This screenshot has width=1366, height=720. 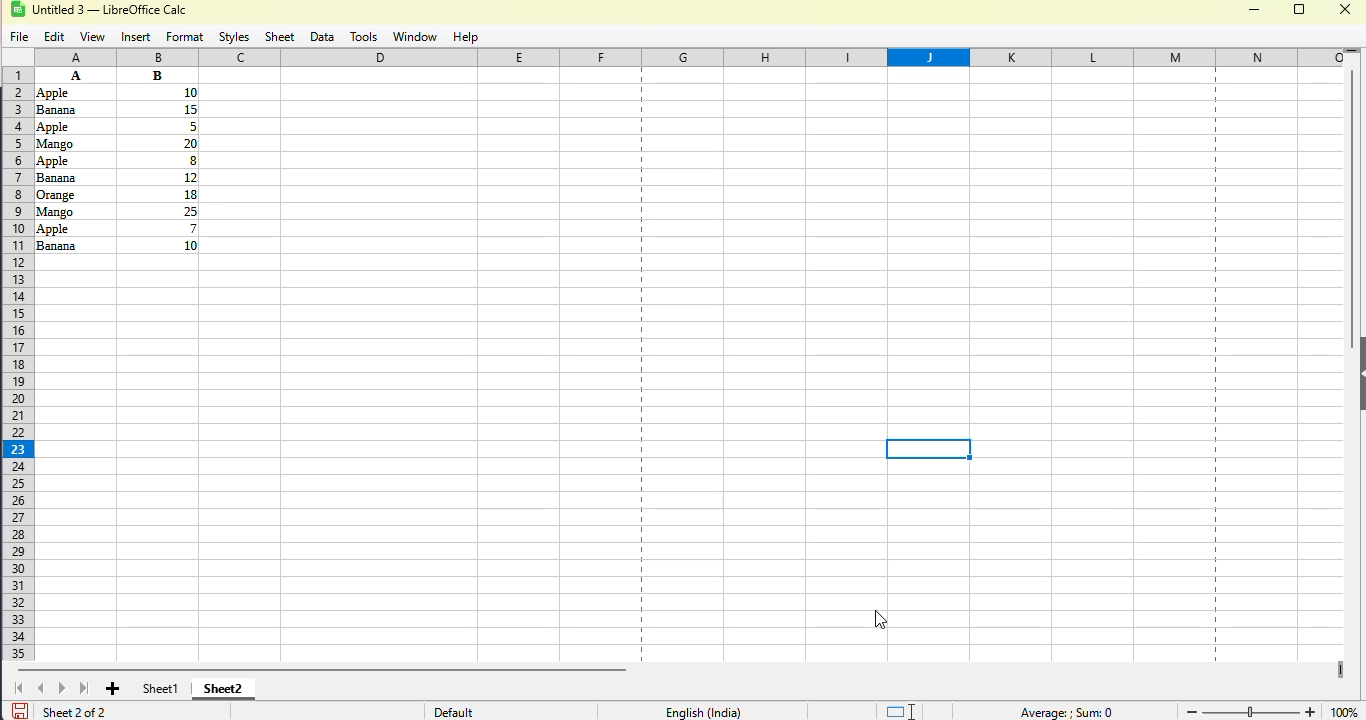 I want to click on , so click(x=159, y=245).